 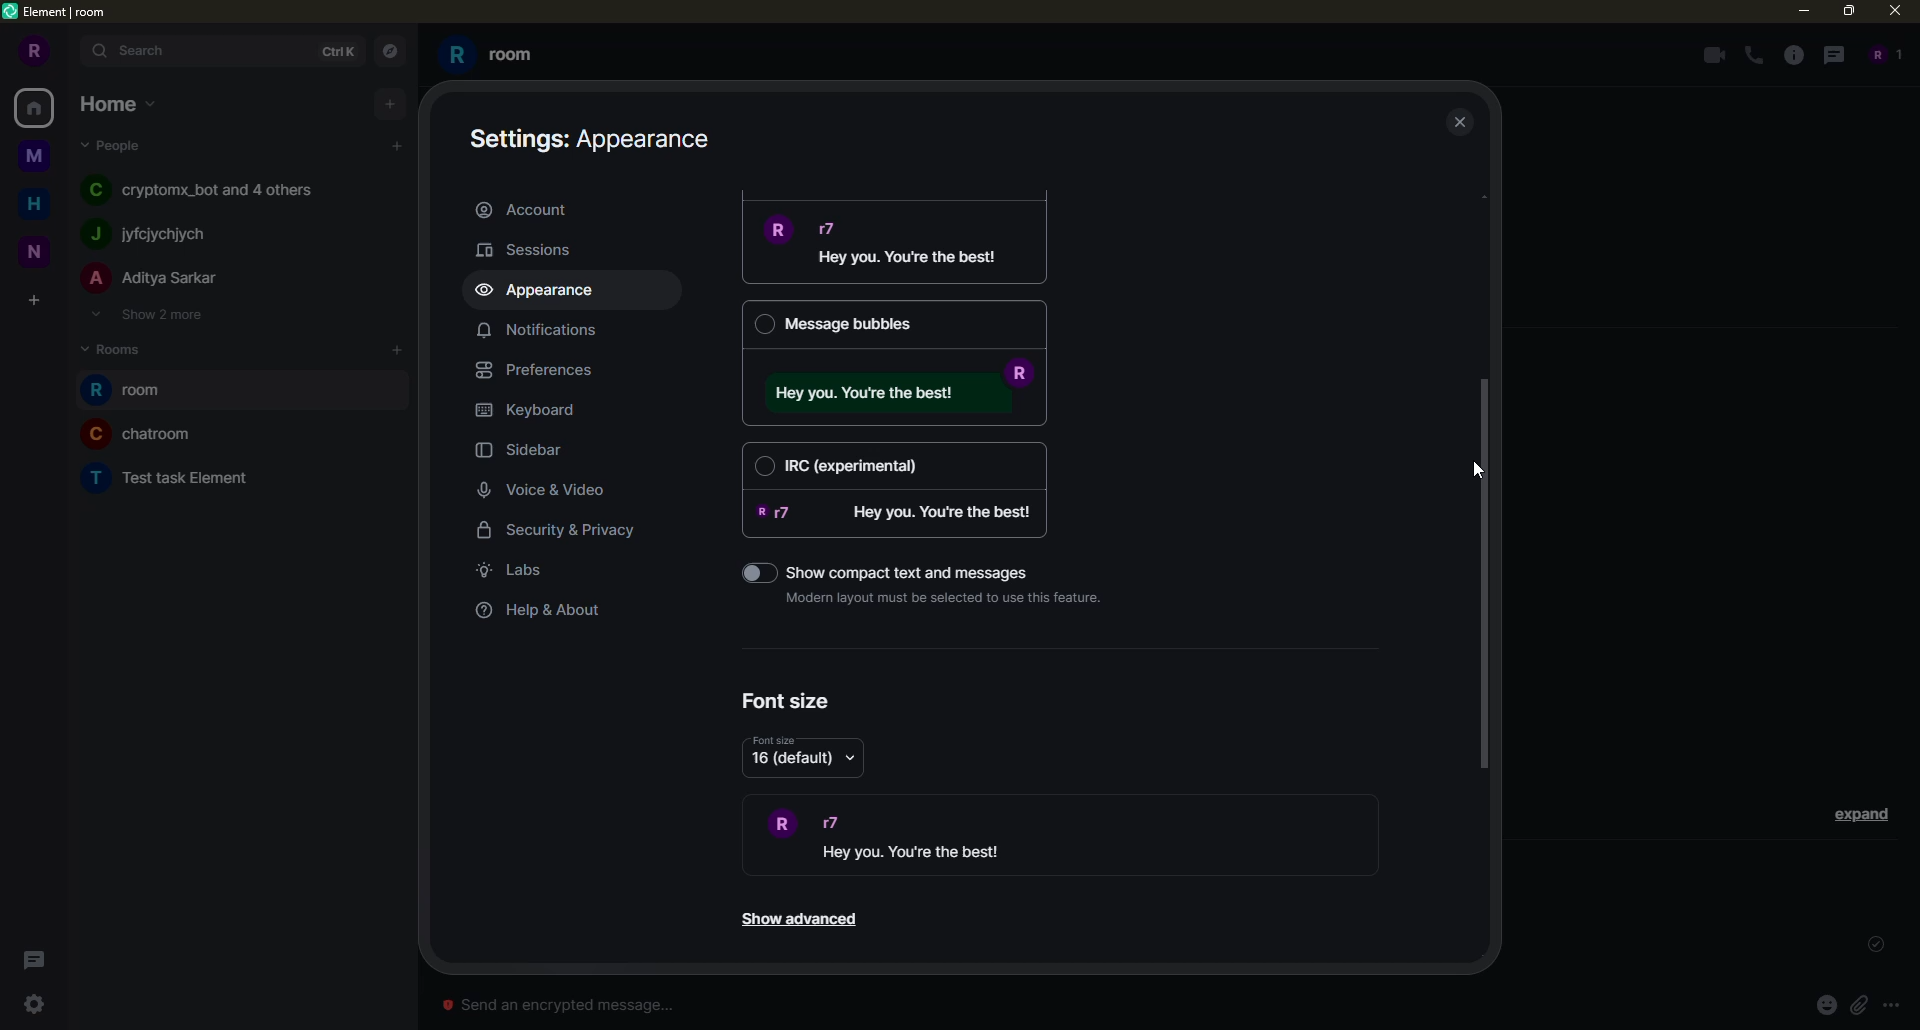 What do you see at coordinates (334, 49) in the screenshot?
I see `ctrlK` at bounding box center [334, 49].